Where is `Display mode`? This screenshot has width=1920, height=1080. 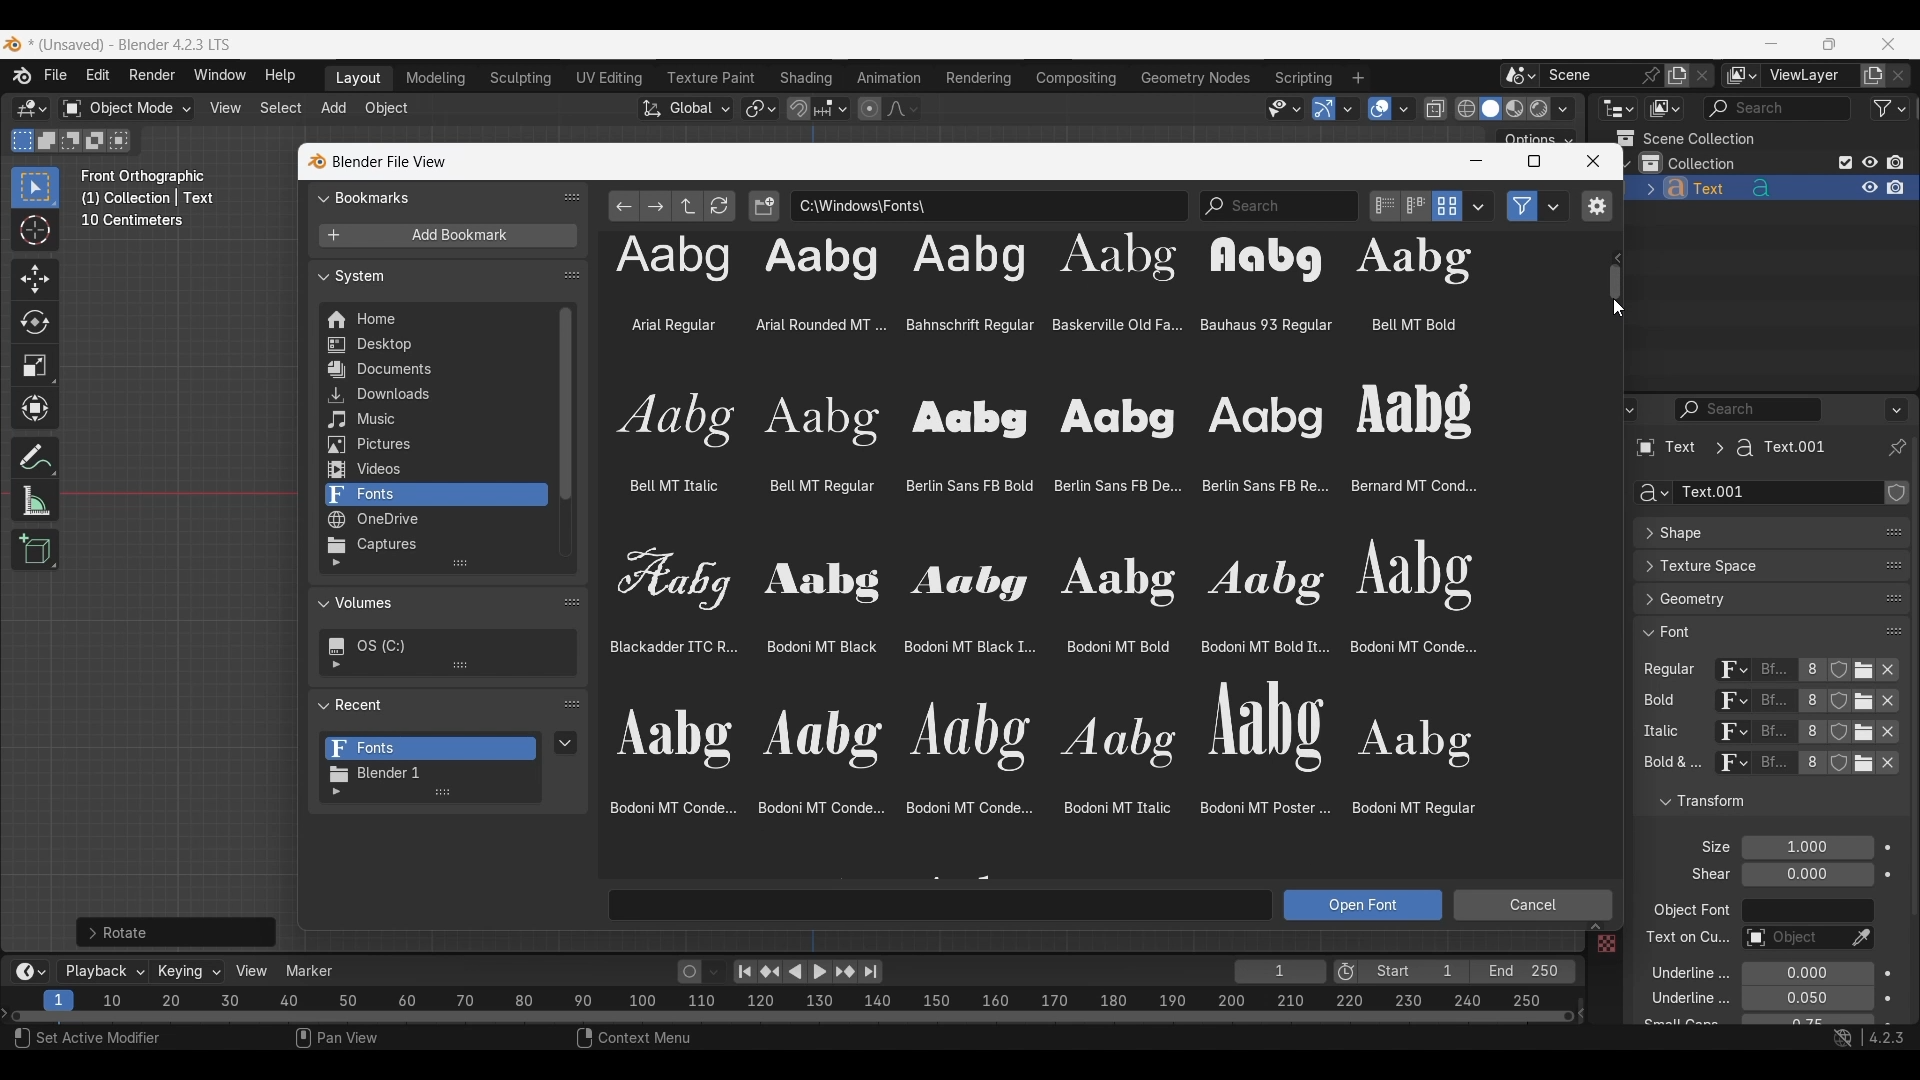 Display mode is located at coordinates (1664, 109).